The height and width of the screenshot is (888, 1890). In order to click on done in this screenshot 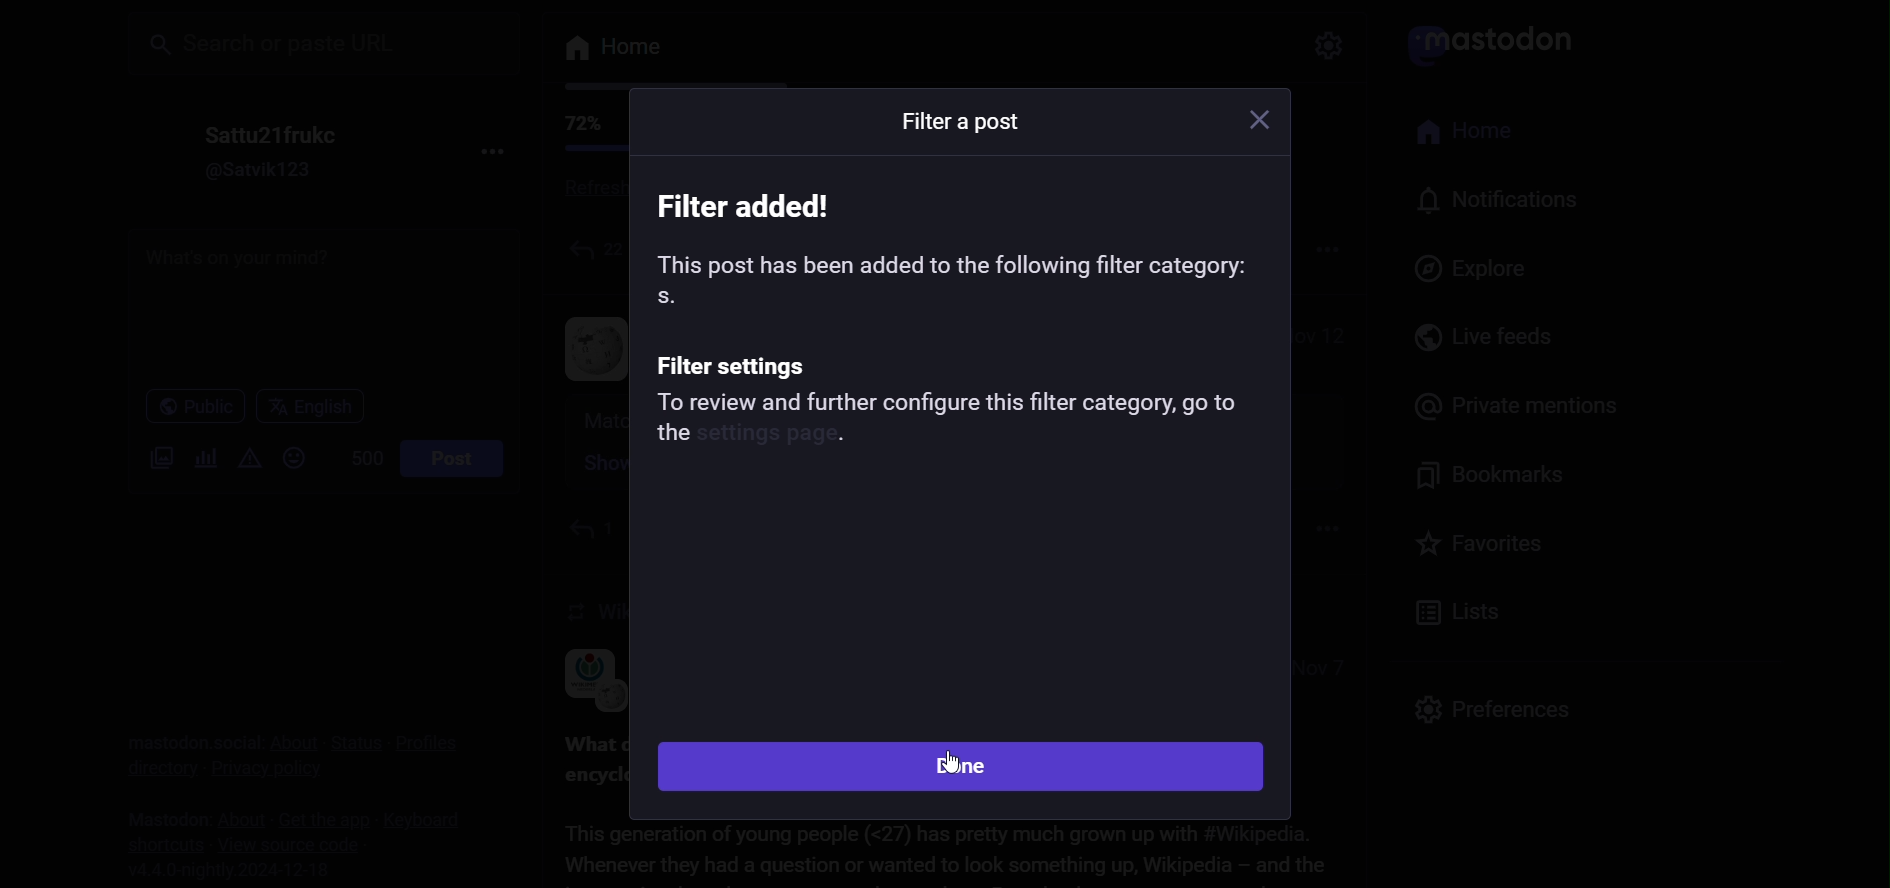, I will do `click(966, 766)`.